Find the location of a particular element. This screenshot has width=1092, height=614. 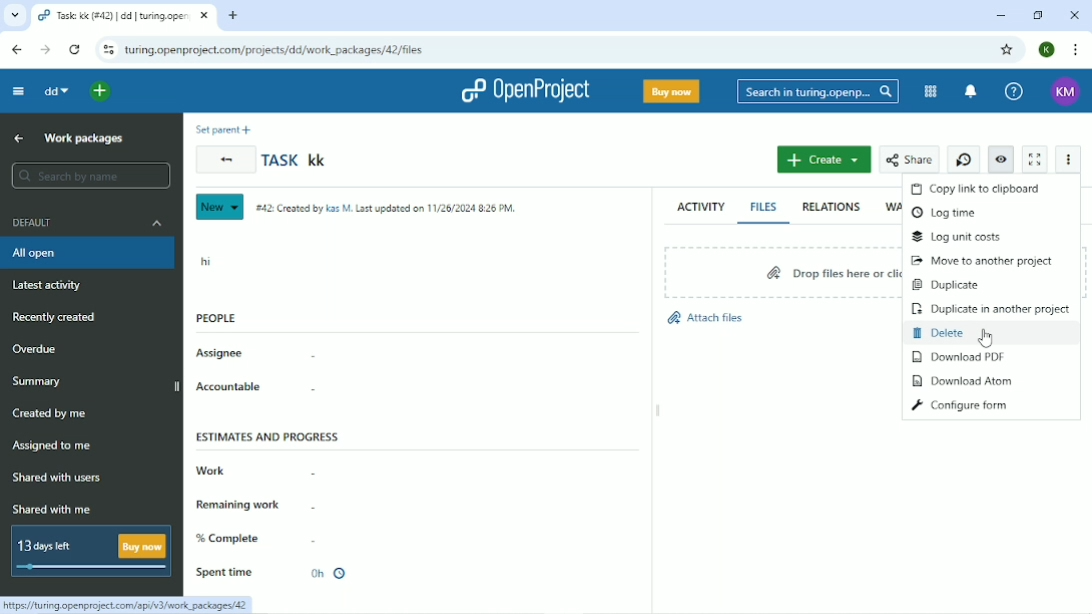

Restore down is located at coordinates (1038, 15).